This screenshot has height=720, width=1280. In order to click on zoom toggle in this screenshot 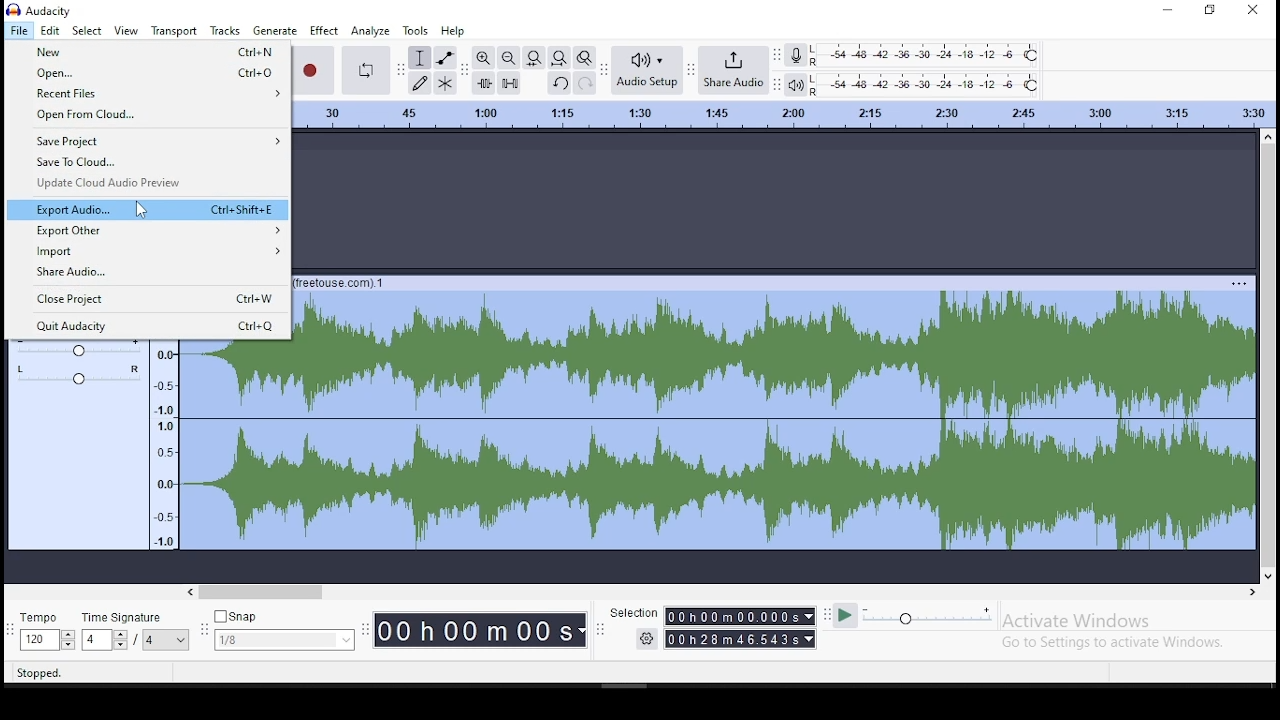, I will do `click(584, 58)`.